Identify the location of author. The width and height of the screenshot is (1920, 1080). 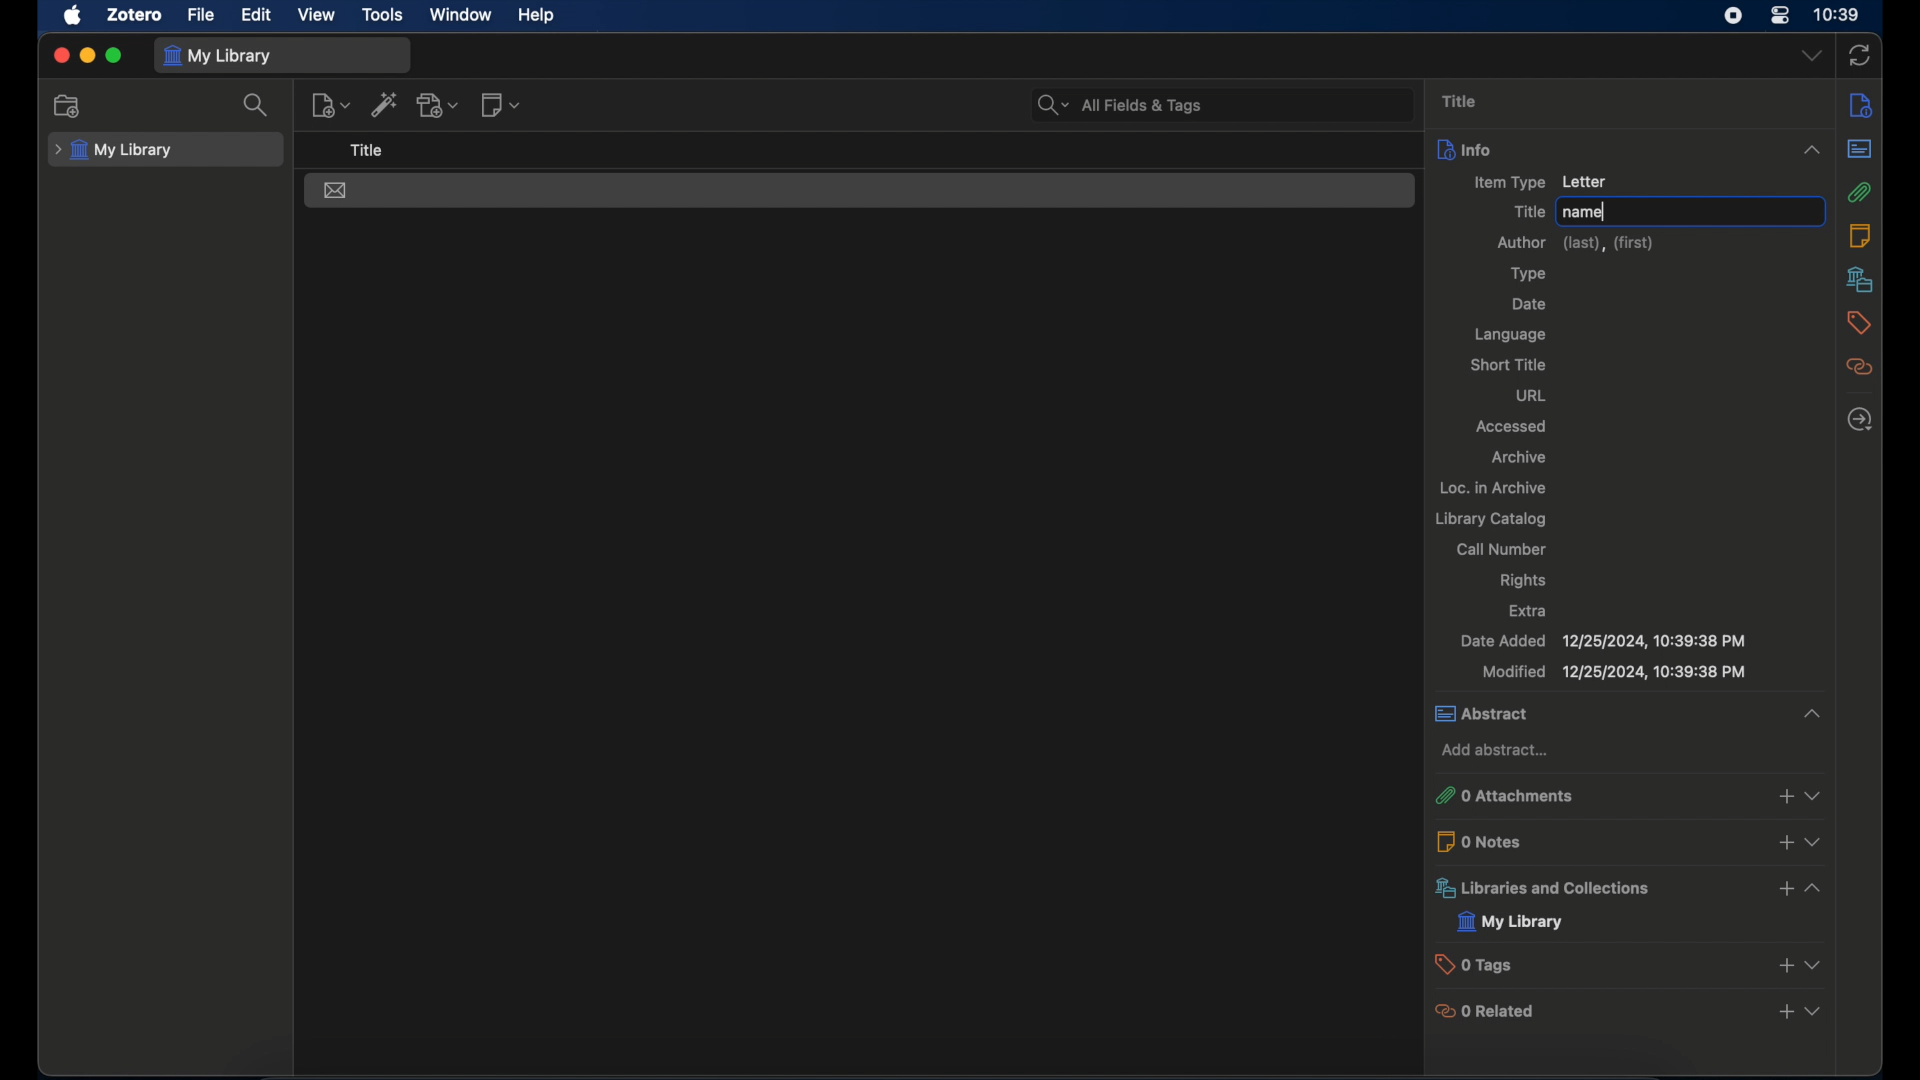
(1574, 243).